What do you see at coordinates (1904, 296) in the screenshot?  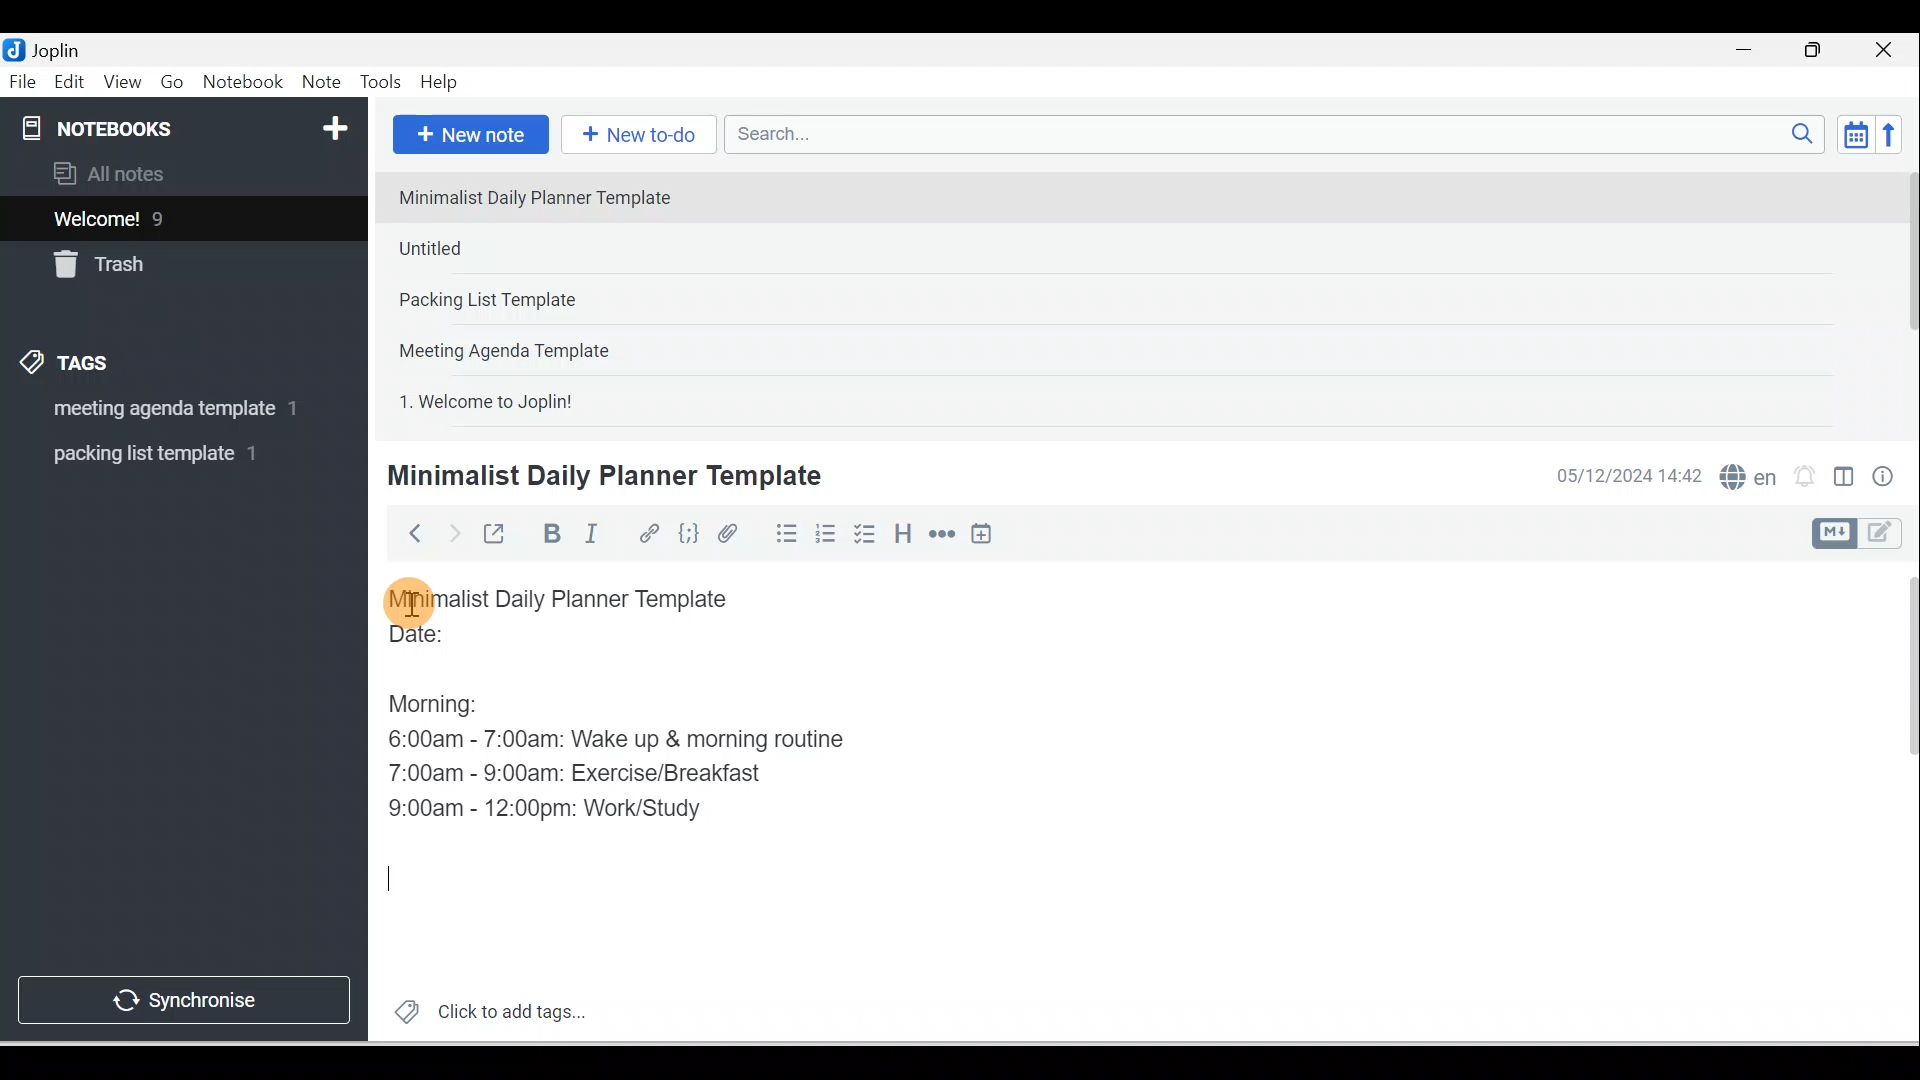 I see `Scroll bar` at bounding box center [1904, 296].